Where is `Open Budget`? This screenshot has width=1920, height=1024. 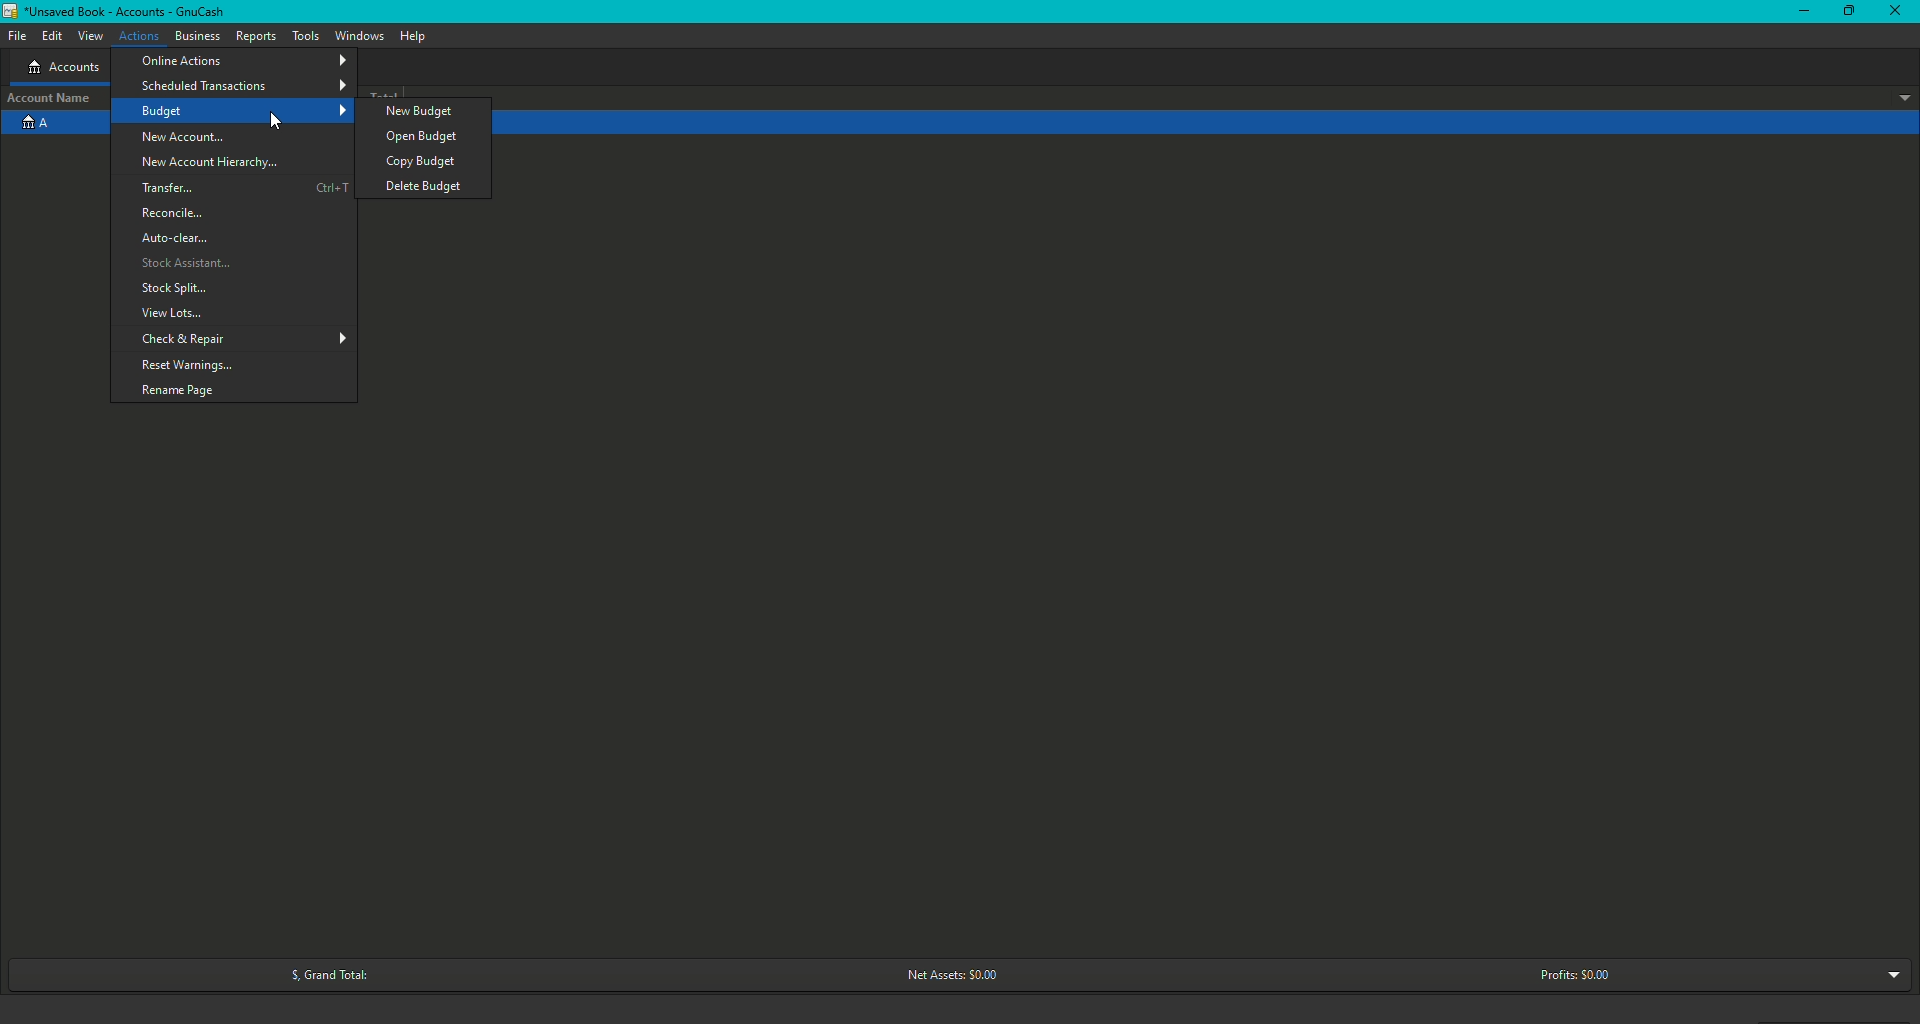
Open Budget is located at coordinates (420, 136).